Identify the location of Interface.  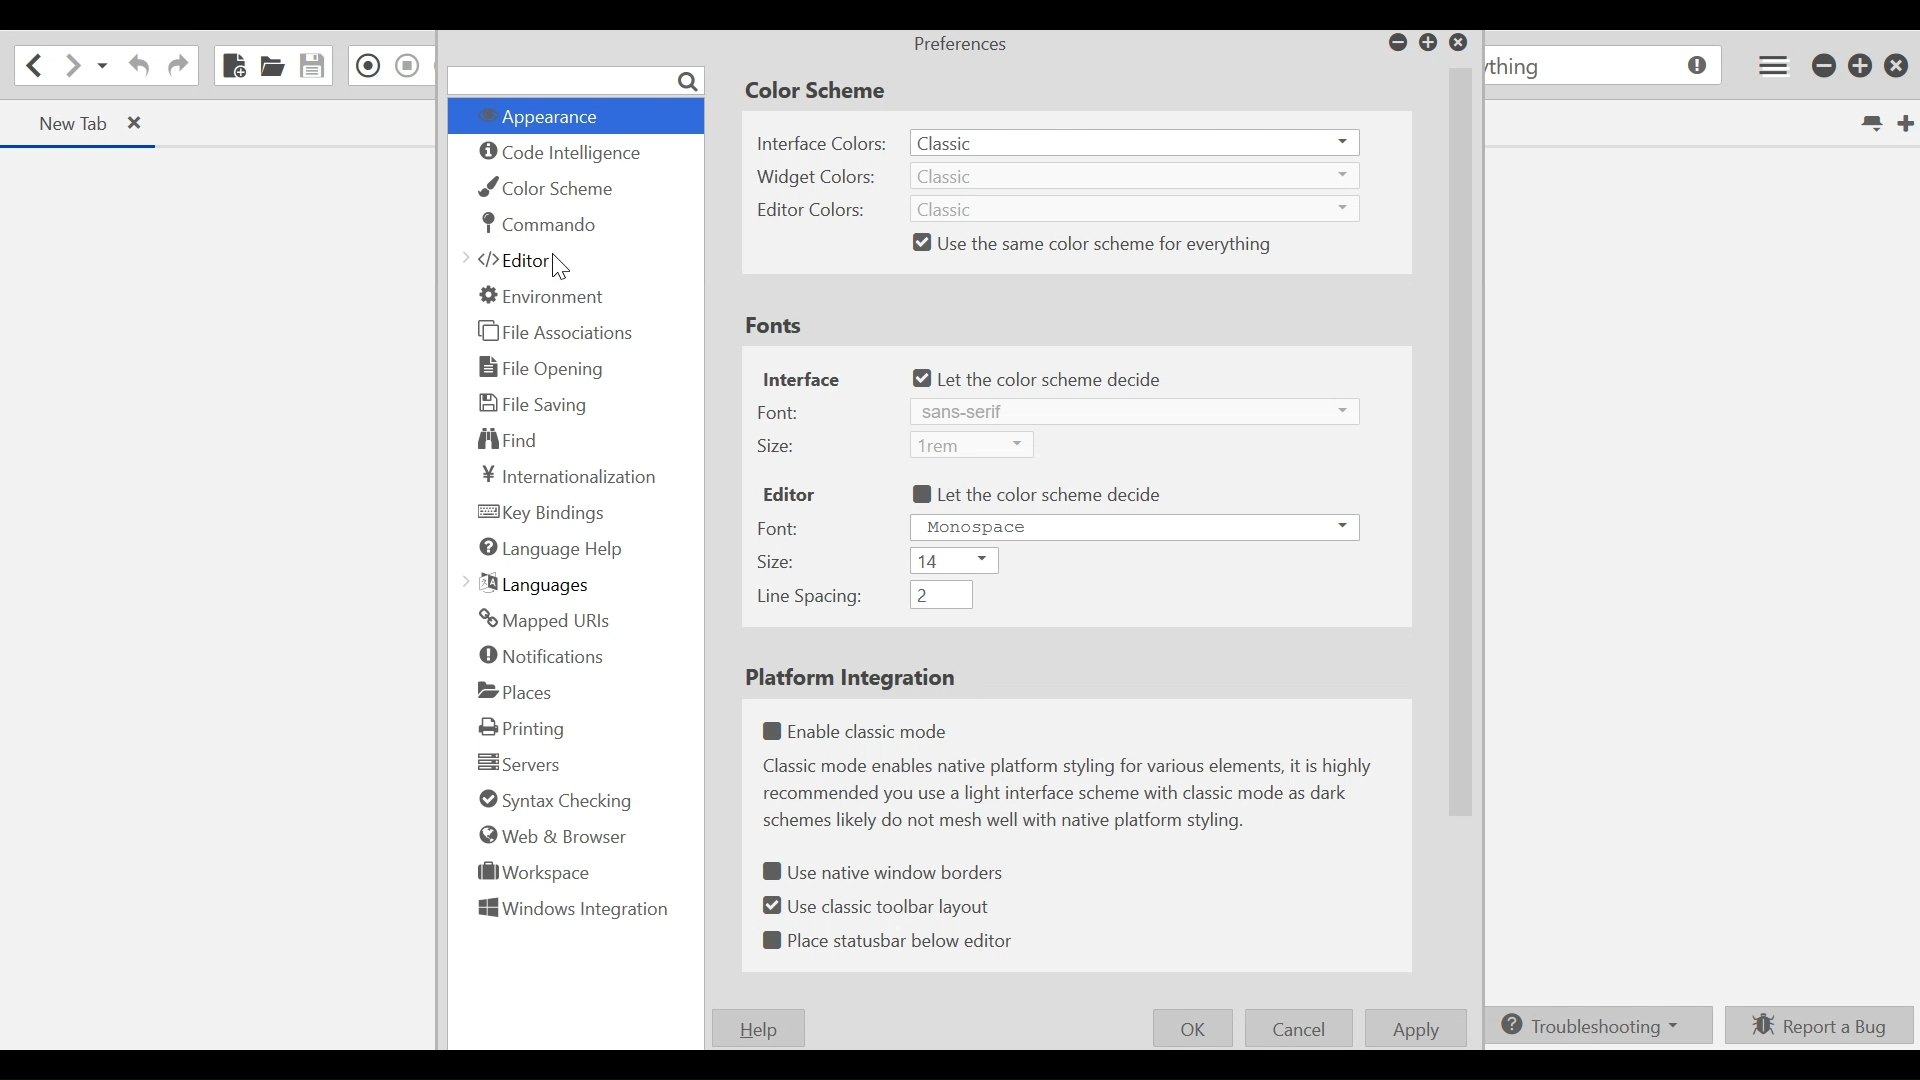
(801, 379).